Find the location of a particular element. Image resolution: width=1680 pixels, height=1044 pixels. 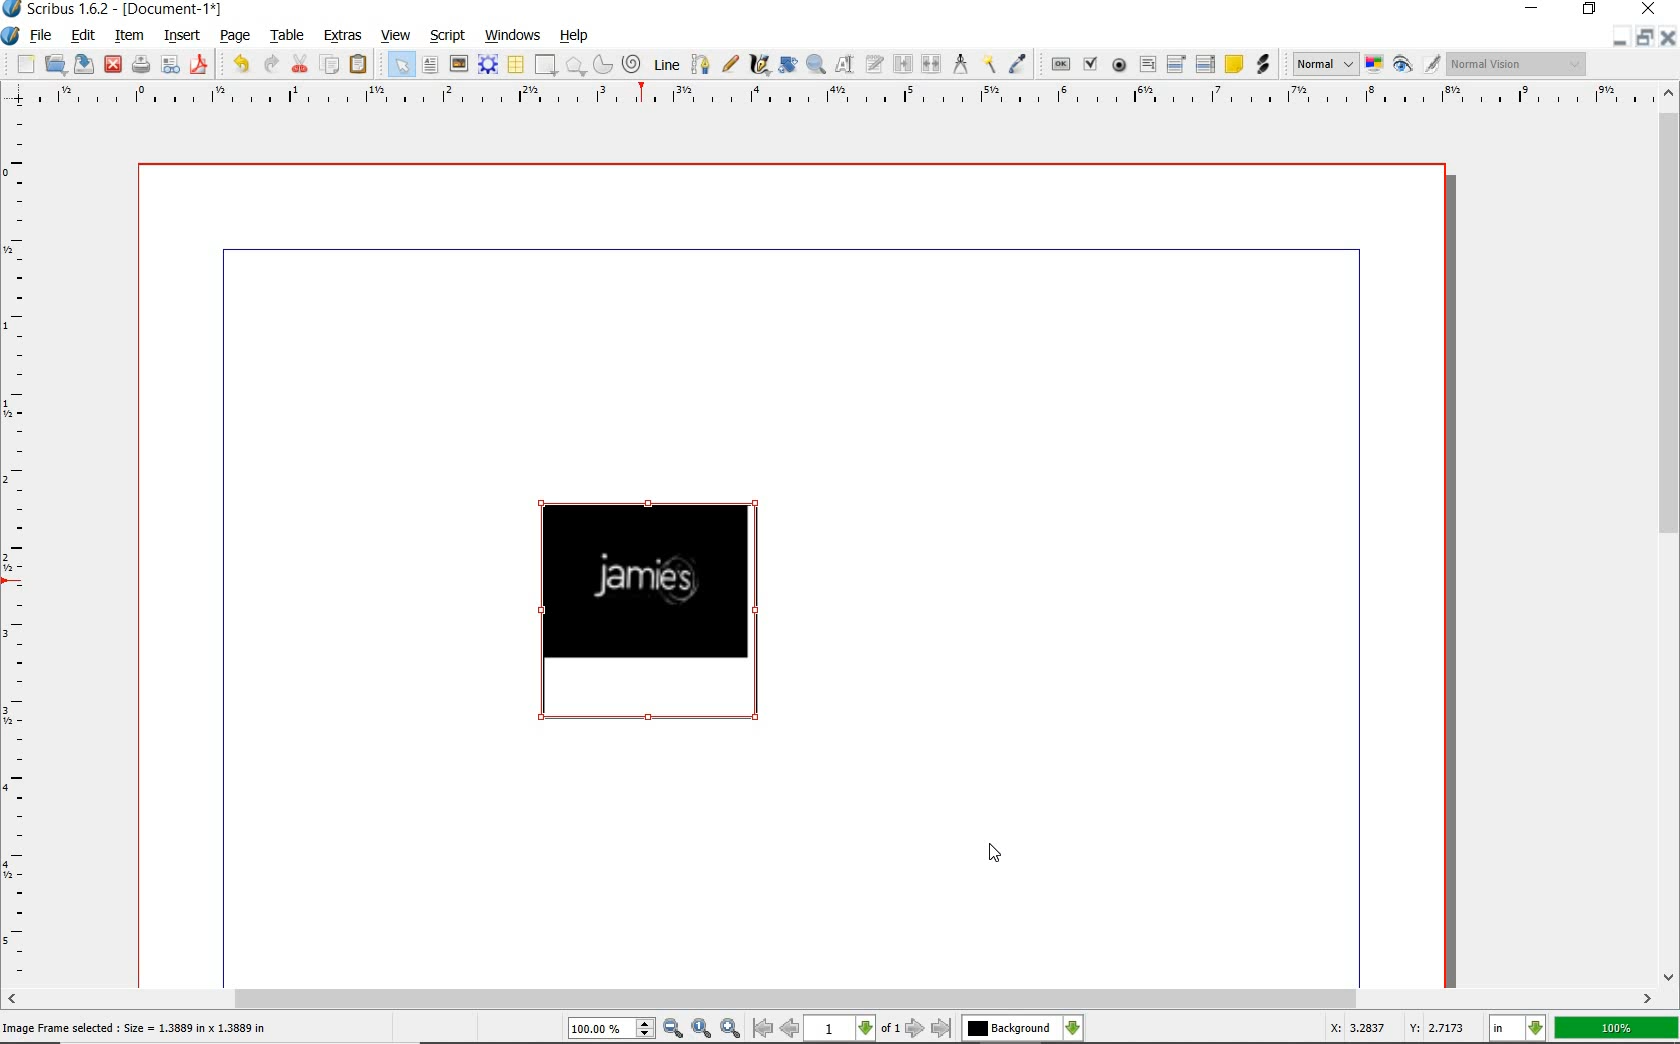

edit is located at coordinates (82, 37).